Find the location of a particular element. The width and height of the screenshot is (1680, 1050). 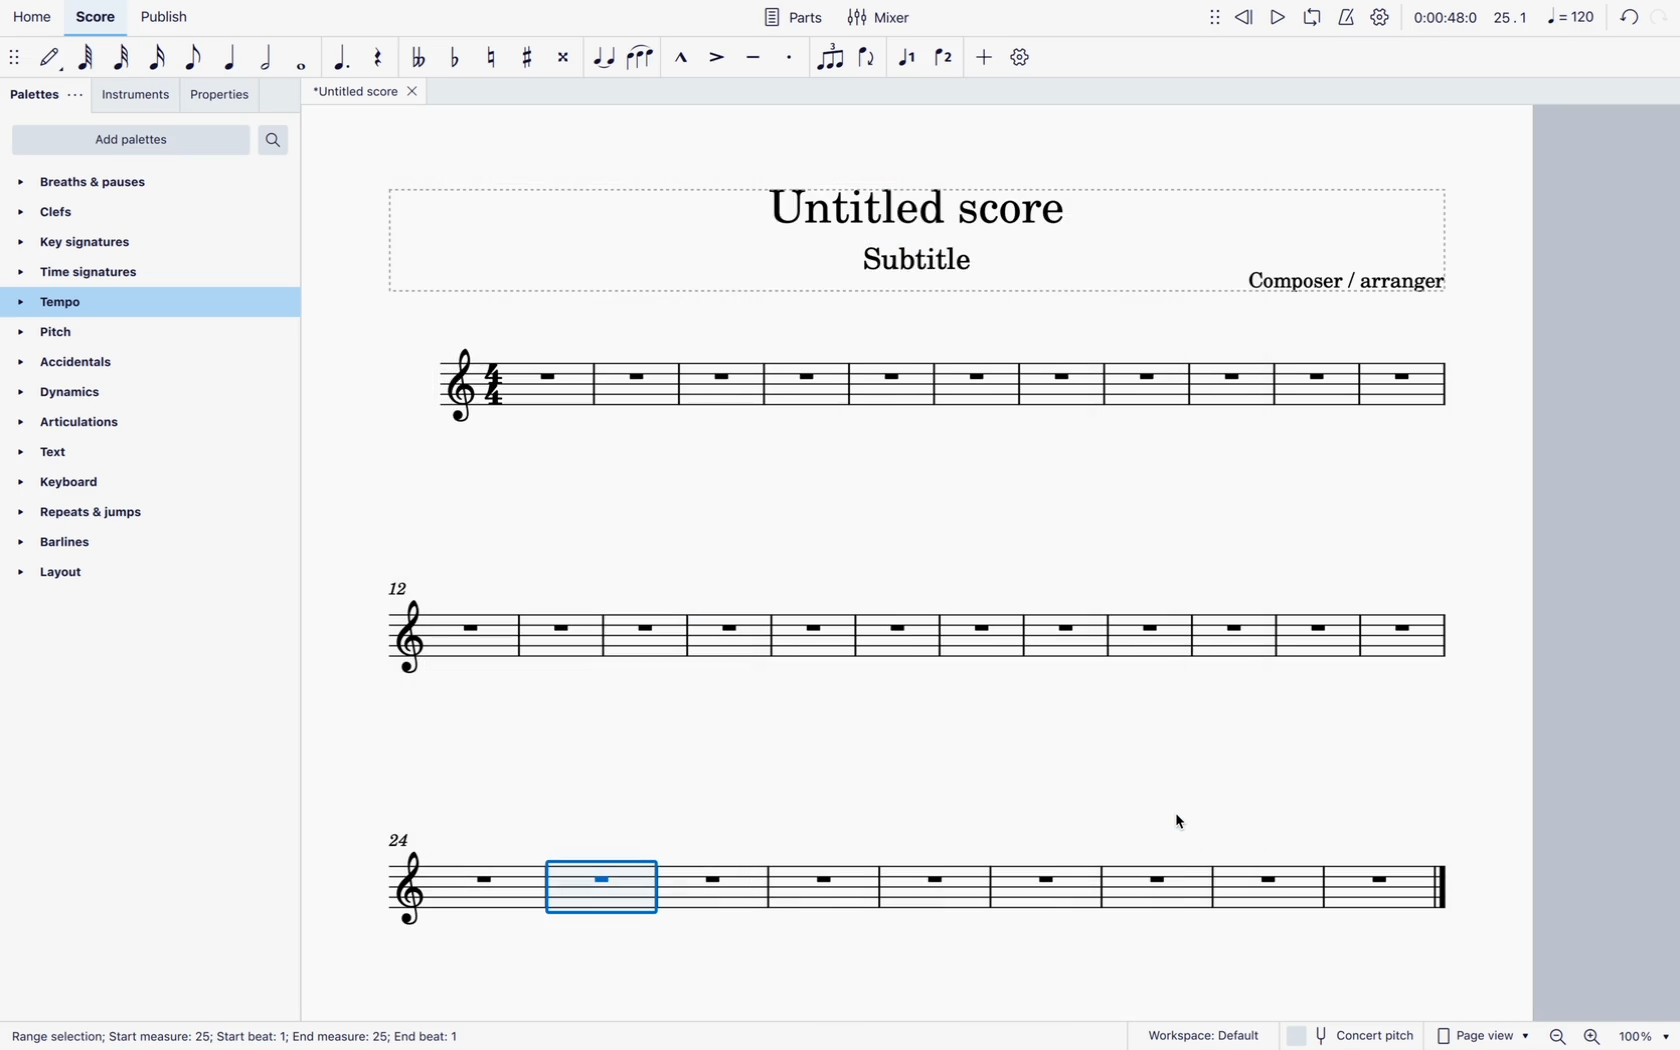

metronome is located at coordinates (1345, 21).